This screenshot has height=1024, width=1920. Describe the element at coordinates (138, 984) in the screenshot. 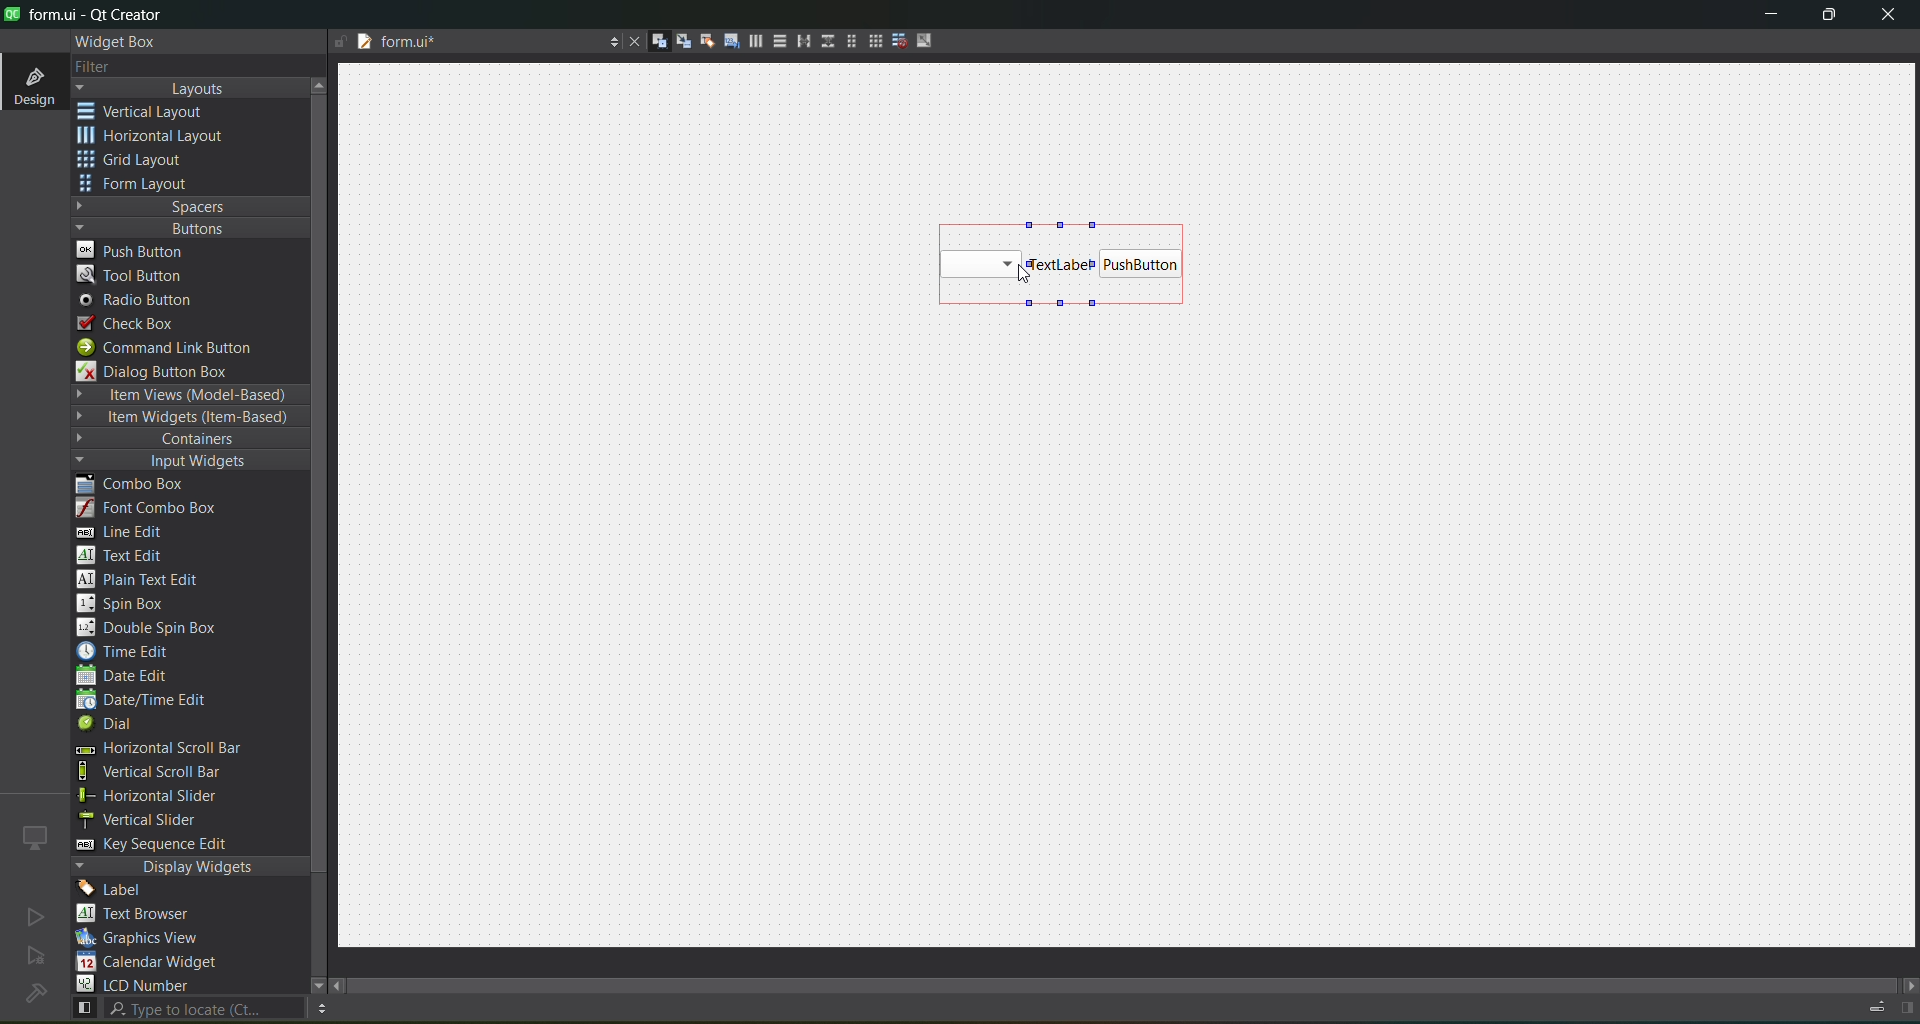

I see `lcd number` at that location.